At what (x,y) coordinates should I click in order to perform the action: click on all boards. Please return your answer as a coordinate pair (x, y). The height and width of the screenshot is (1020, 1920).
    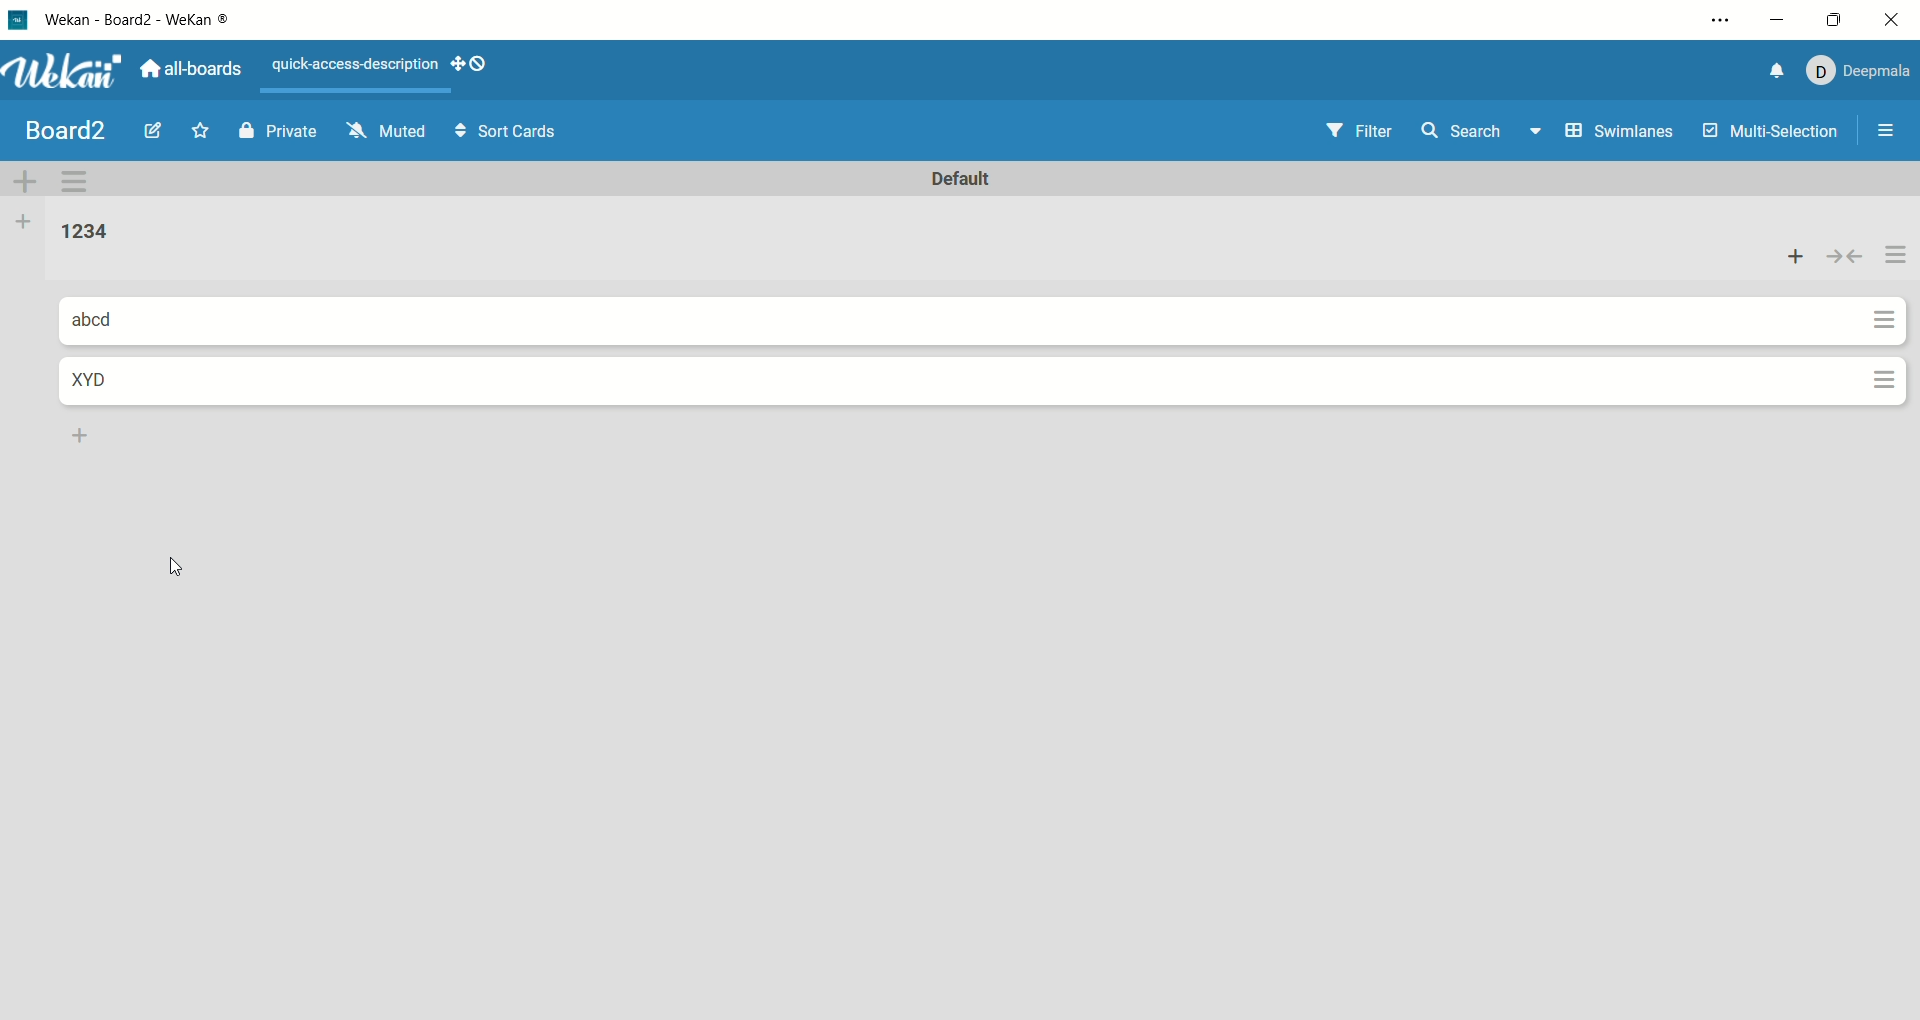
    Looking at the image, I should click on (196, 70).